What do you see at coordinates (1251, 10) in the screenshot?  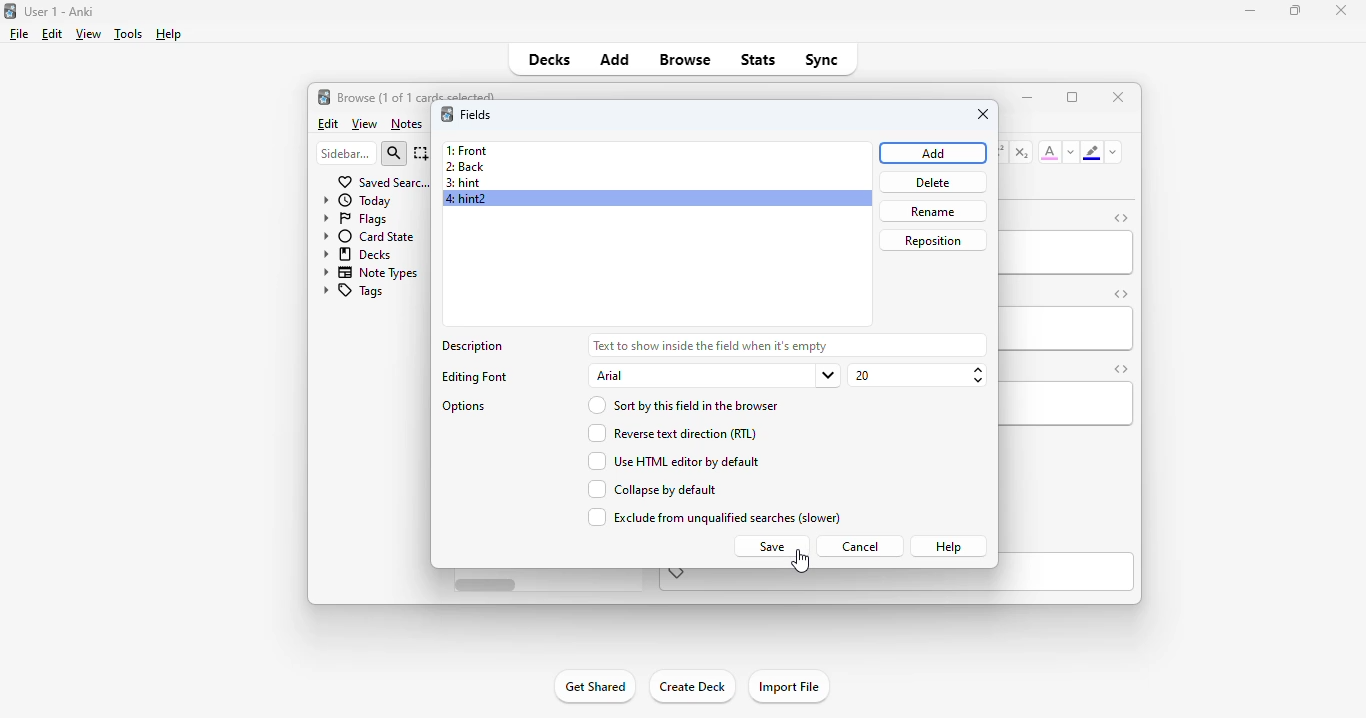 I see `minimize` at bounding box center [1251, 10].